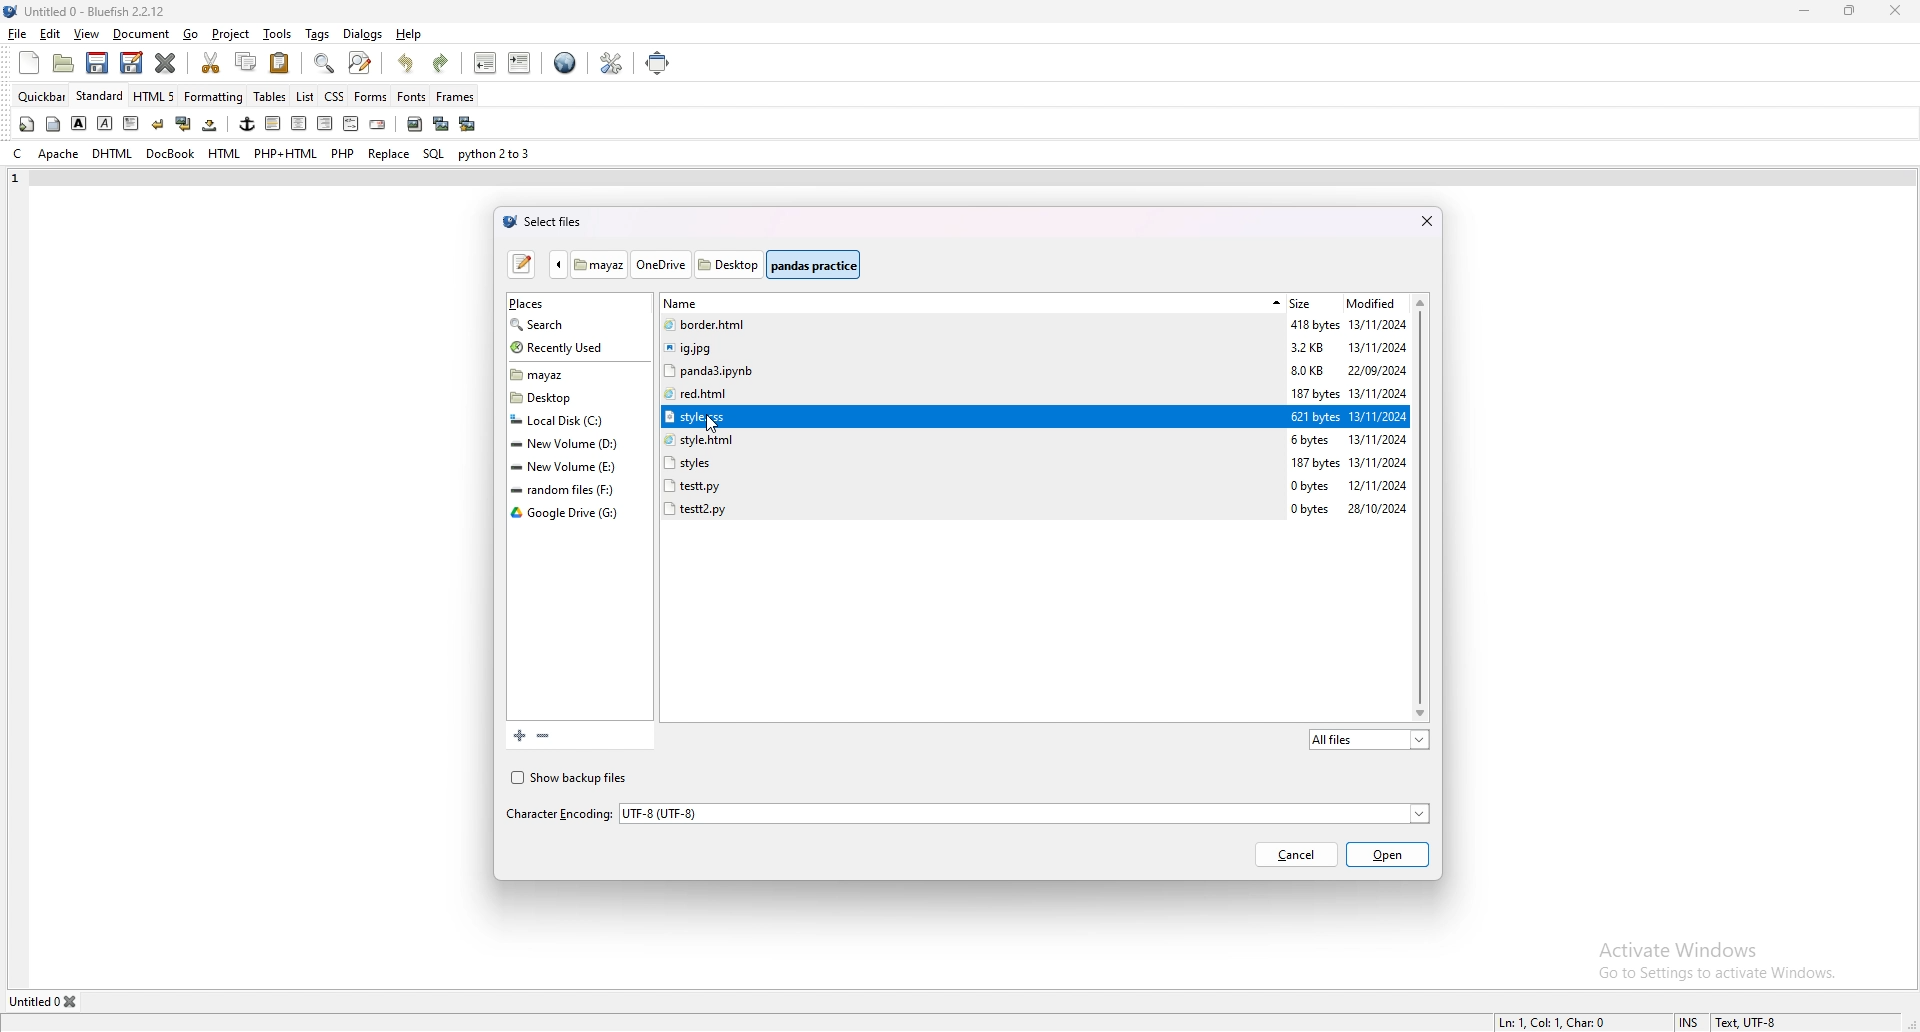 The height and width of the screenshot is (1032, 1920). What do you see at coordinates (114, 152) in the screenshot?
I see `dhtml` at bounding box center [114, 152].